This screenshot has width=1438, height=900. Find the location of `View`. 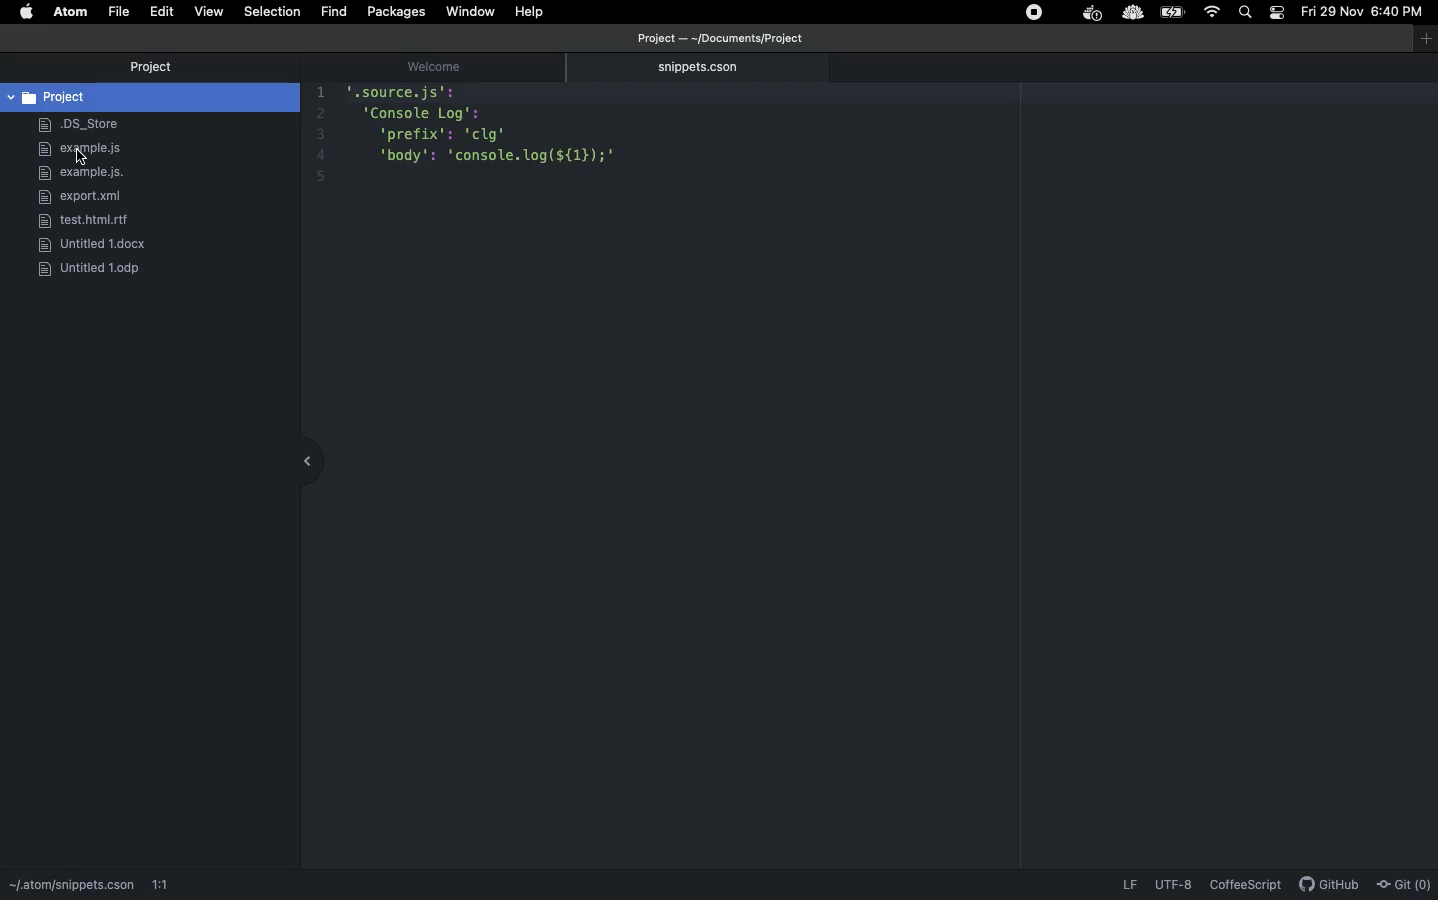

View is located at coordinates (209, 12).